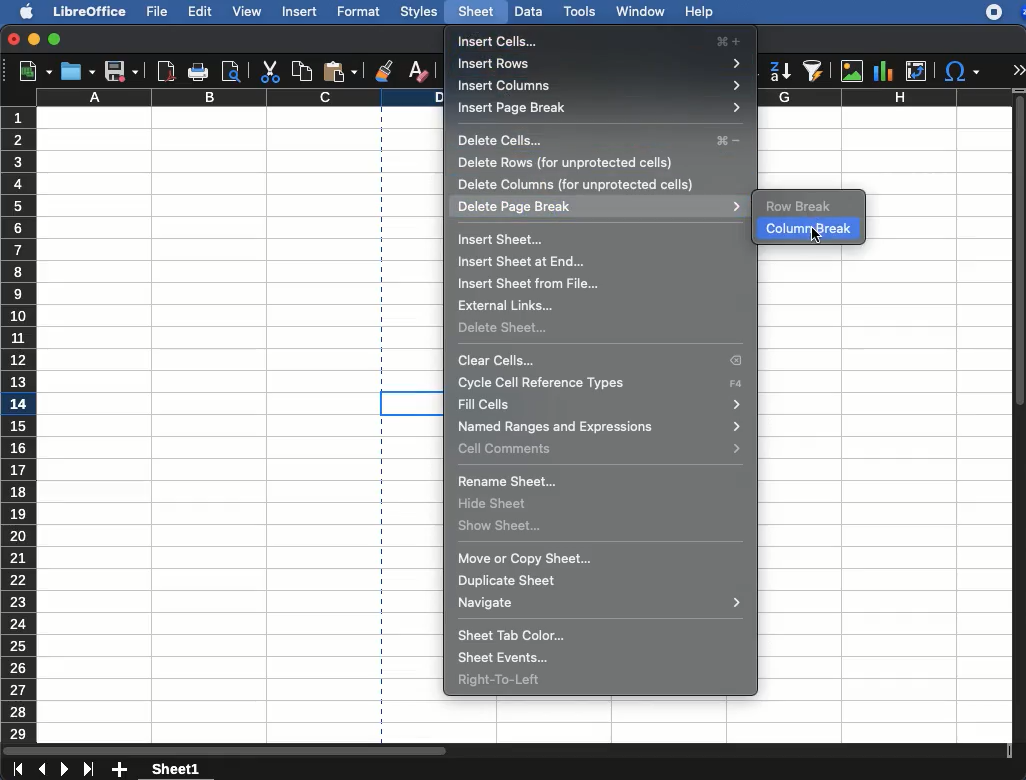 Image resolution: width=1026 pixels, height=780 pixels. Describe the element at coordinates (601, 383) in the screenshot. I see `cycle cell reference type` at that location.